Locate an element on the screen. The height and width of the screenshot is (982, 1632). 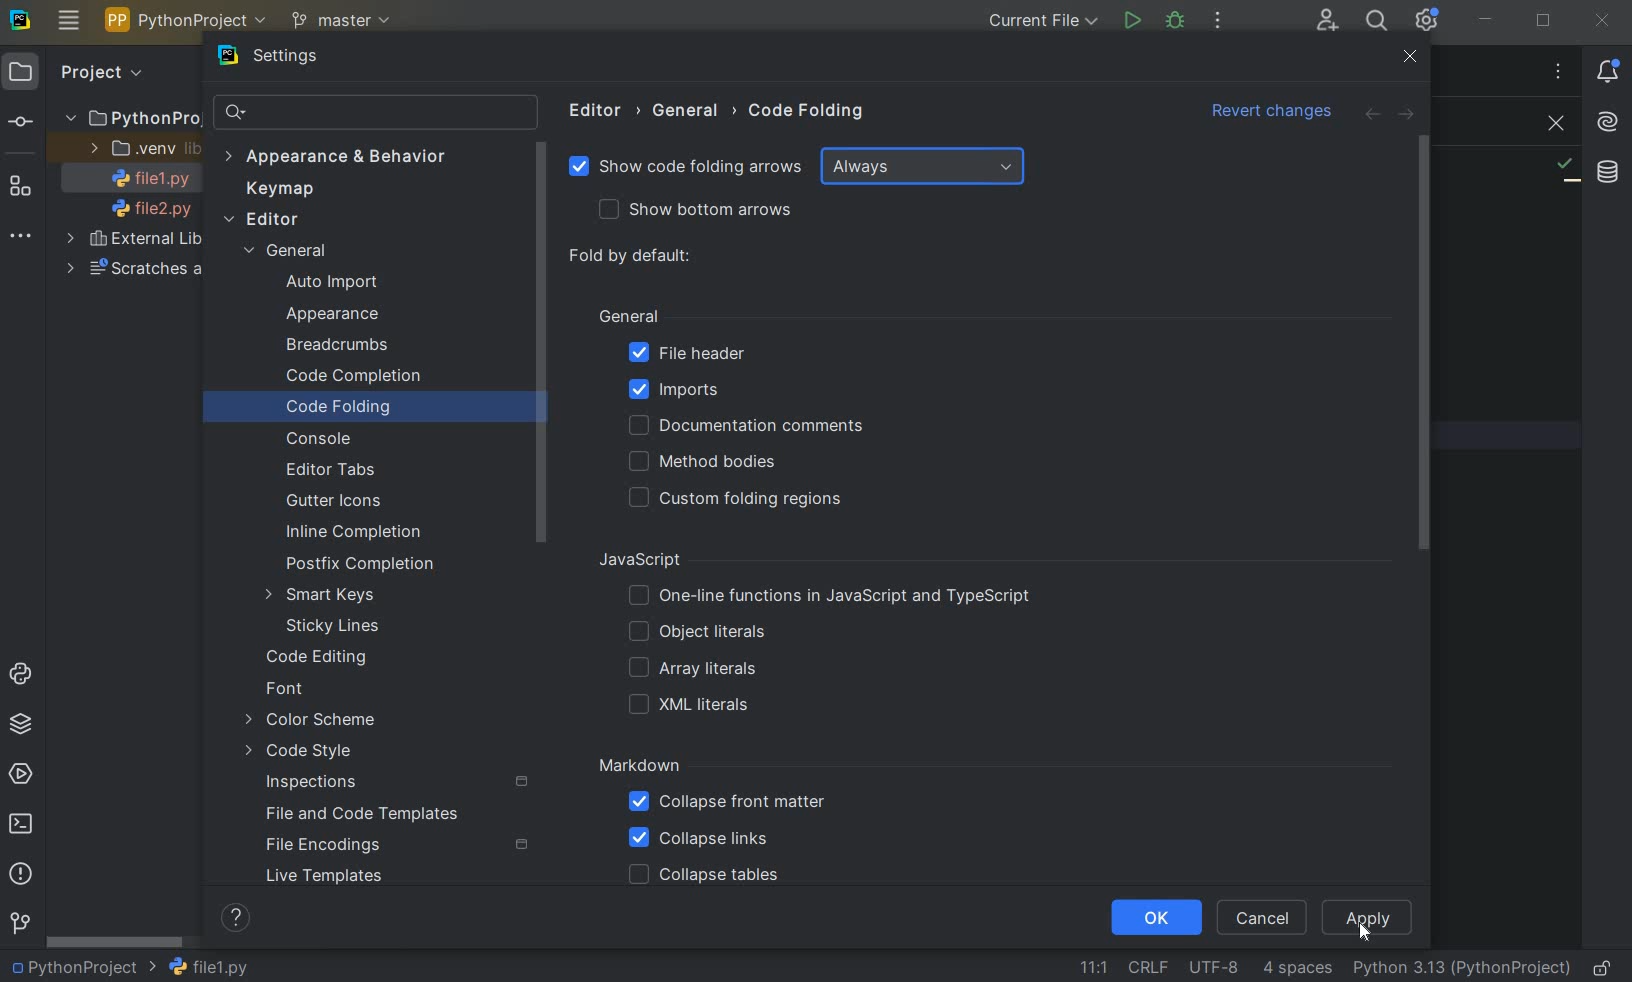
CONSOLE is located at coordinates (326, 439).